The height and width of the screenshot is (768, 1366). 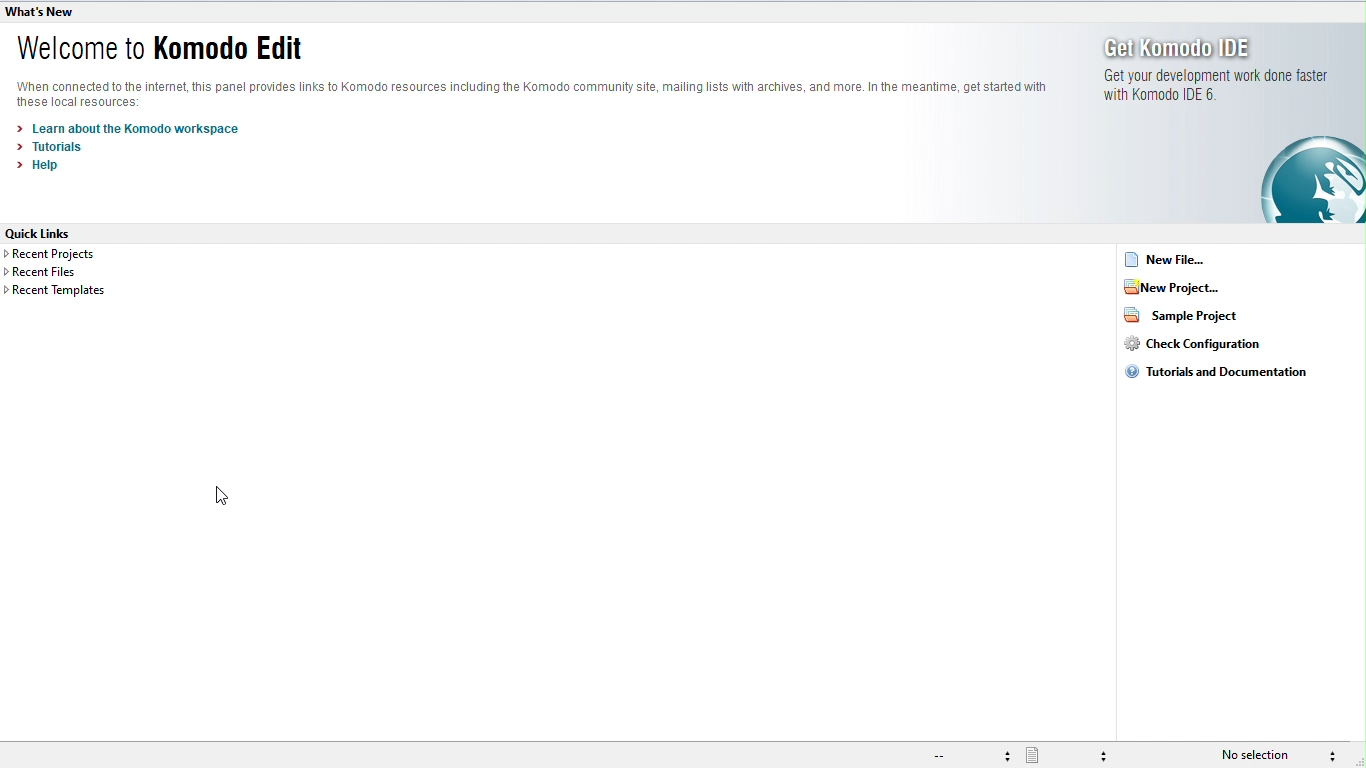 What do you see at coordinates (1170, 258) in the screenshot?
I see `new file` at bounding box center [1170, 258].